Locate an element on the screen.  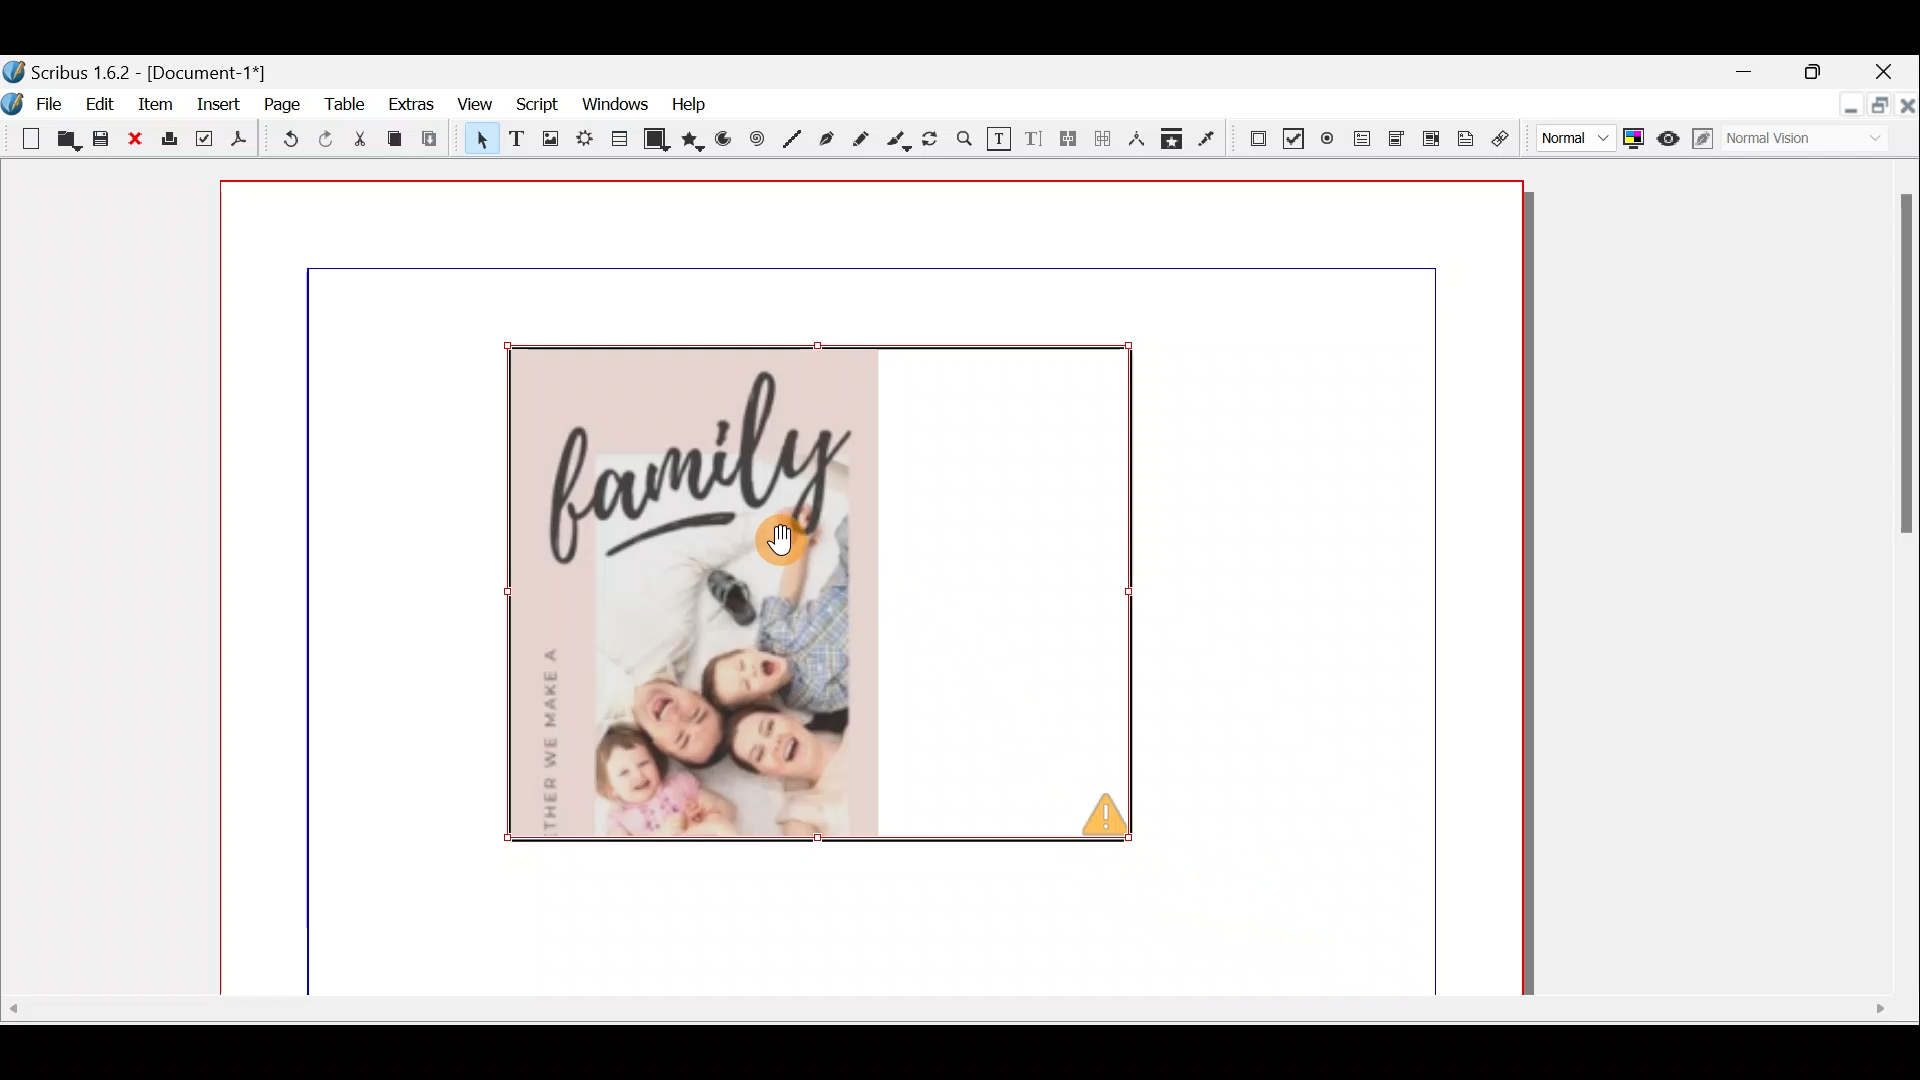
Table is located at coordinates (622, 144).